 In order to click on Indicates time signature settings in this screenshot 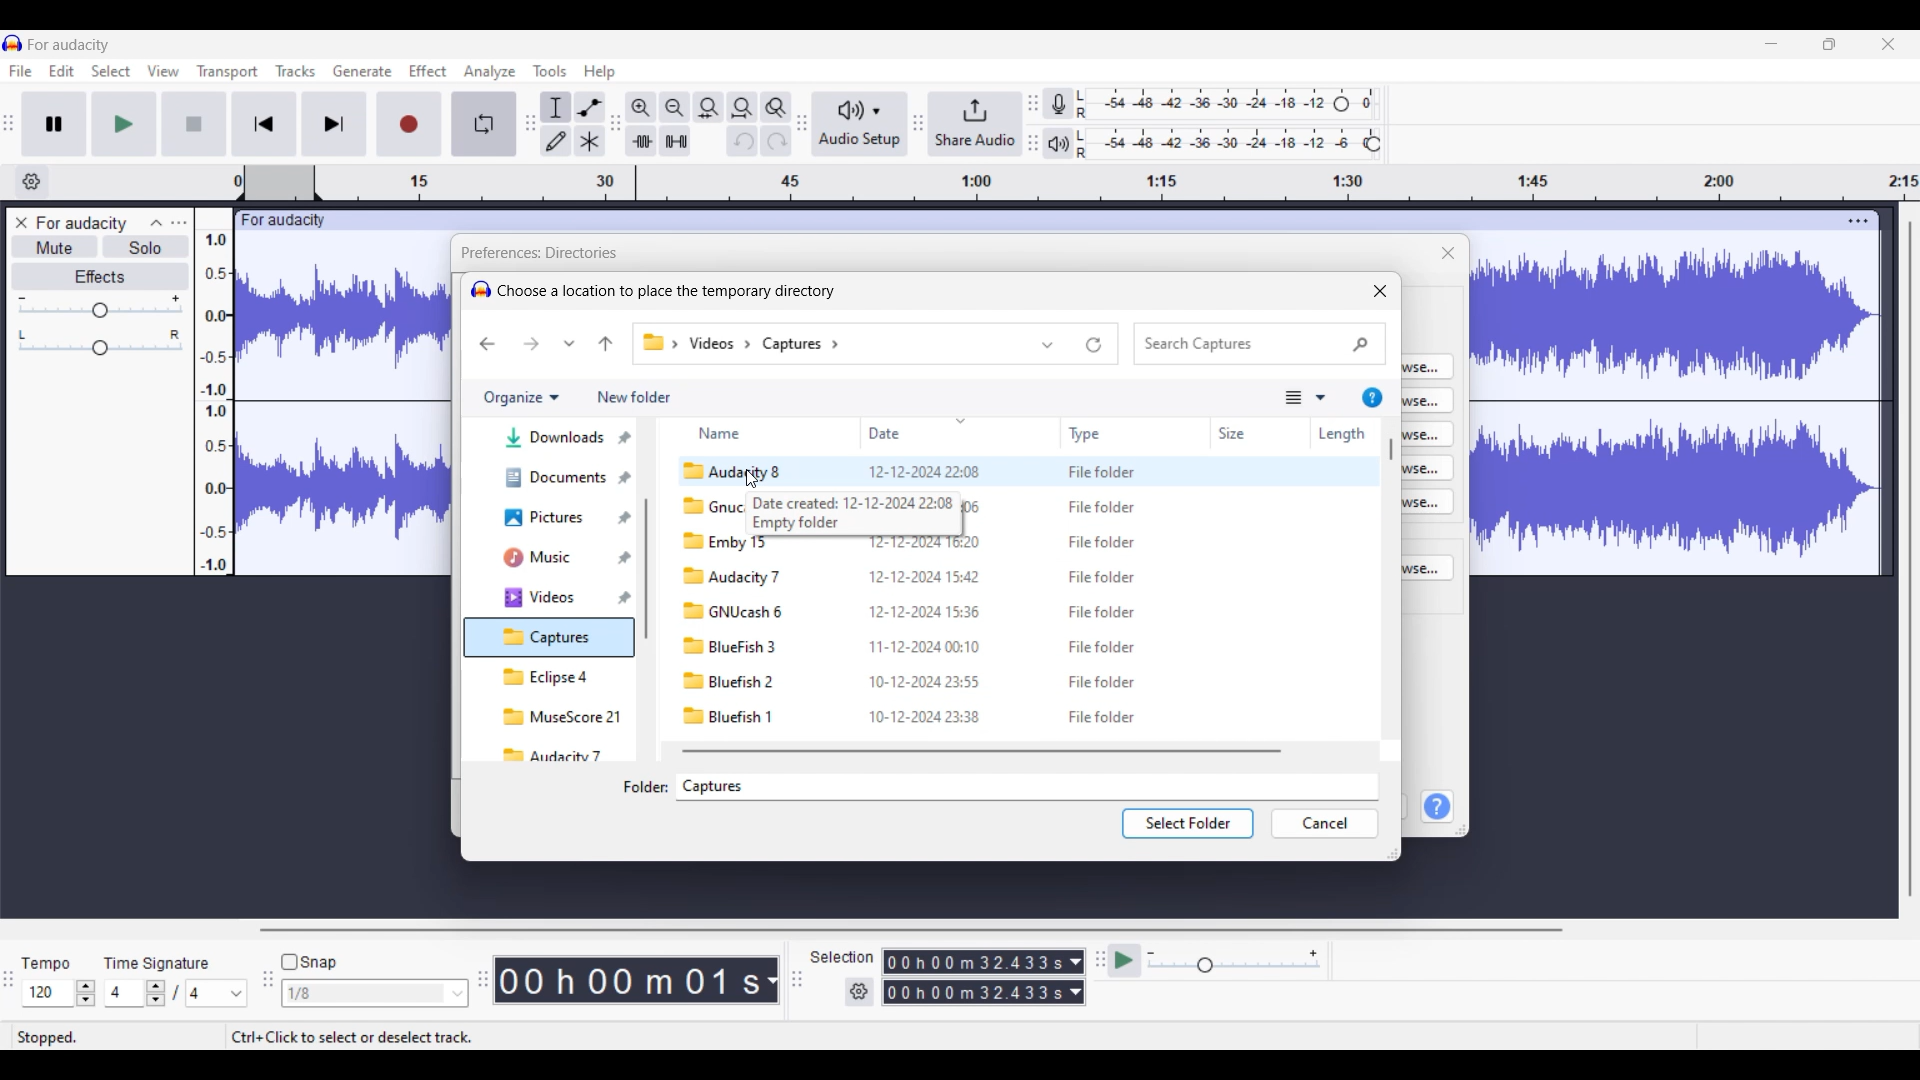, I will do `click(157, 963)`.